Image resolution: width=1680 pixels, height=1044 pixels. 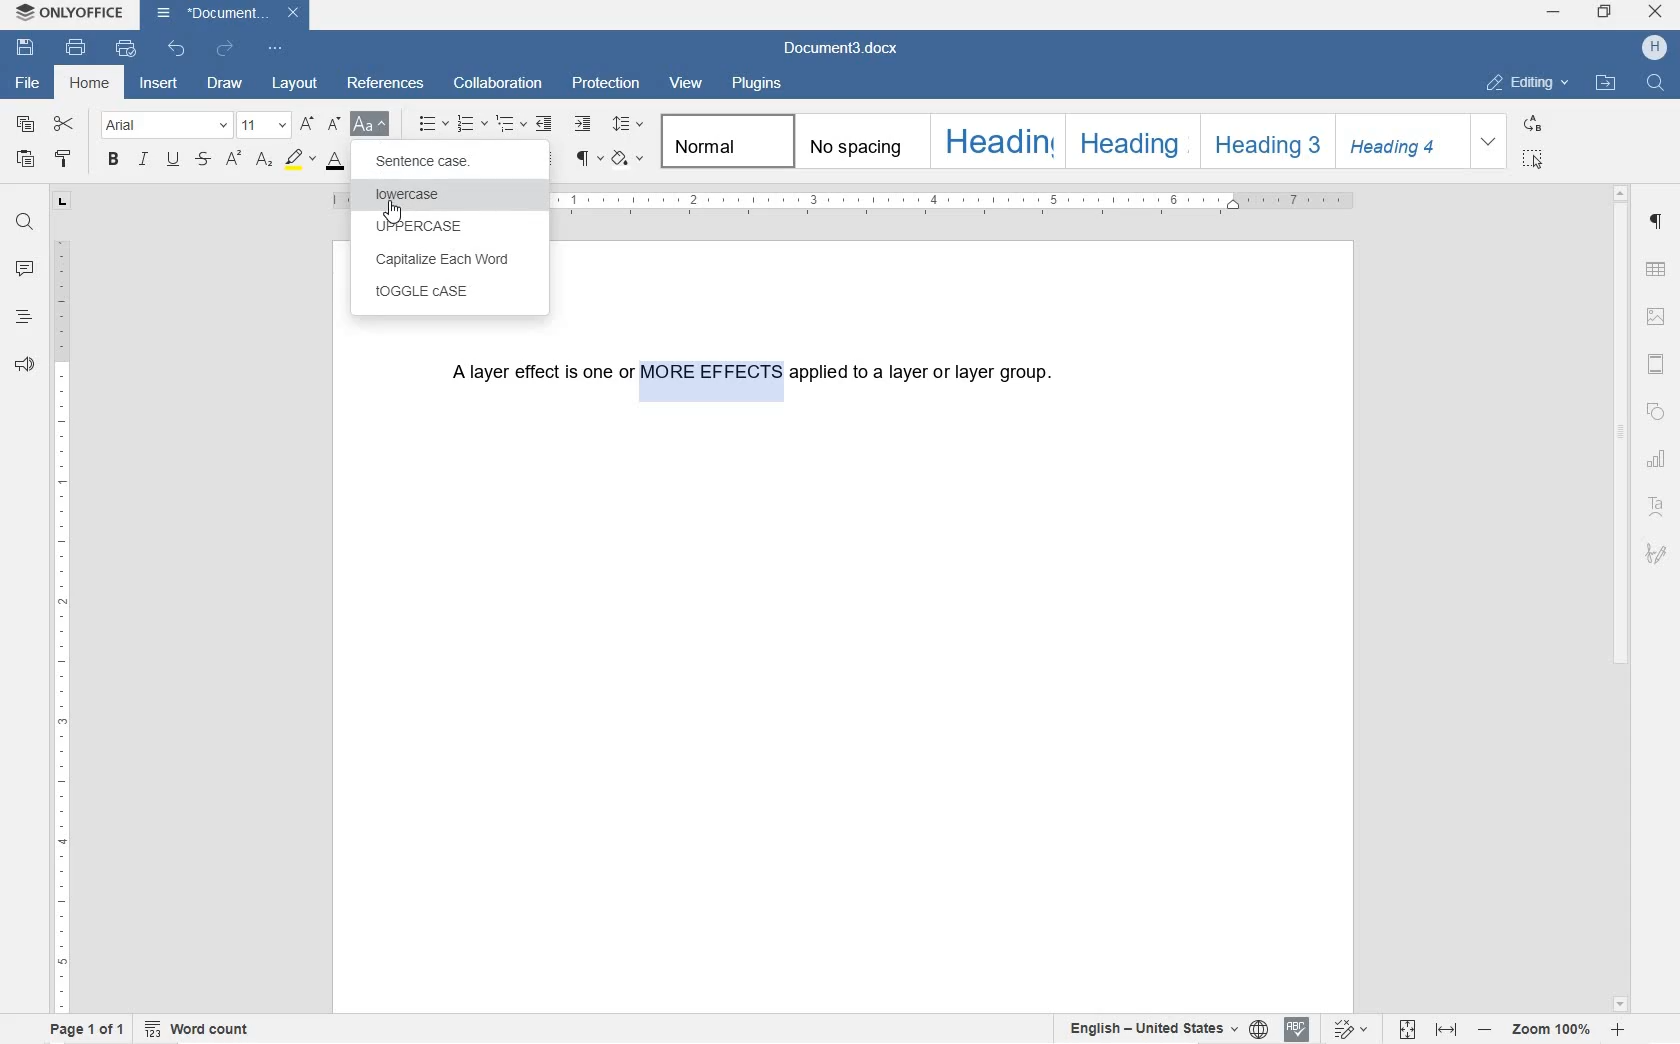 What do you see at coordinates (1432, 1031) in the screenshot?
I see `FIT TO PAGE/WIDTH` at bounding box center [1432, 1031].